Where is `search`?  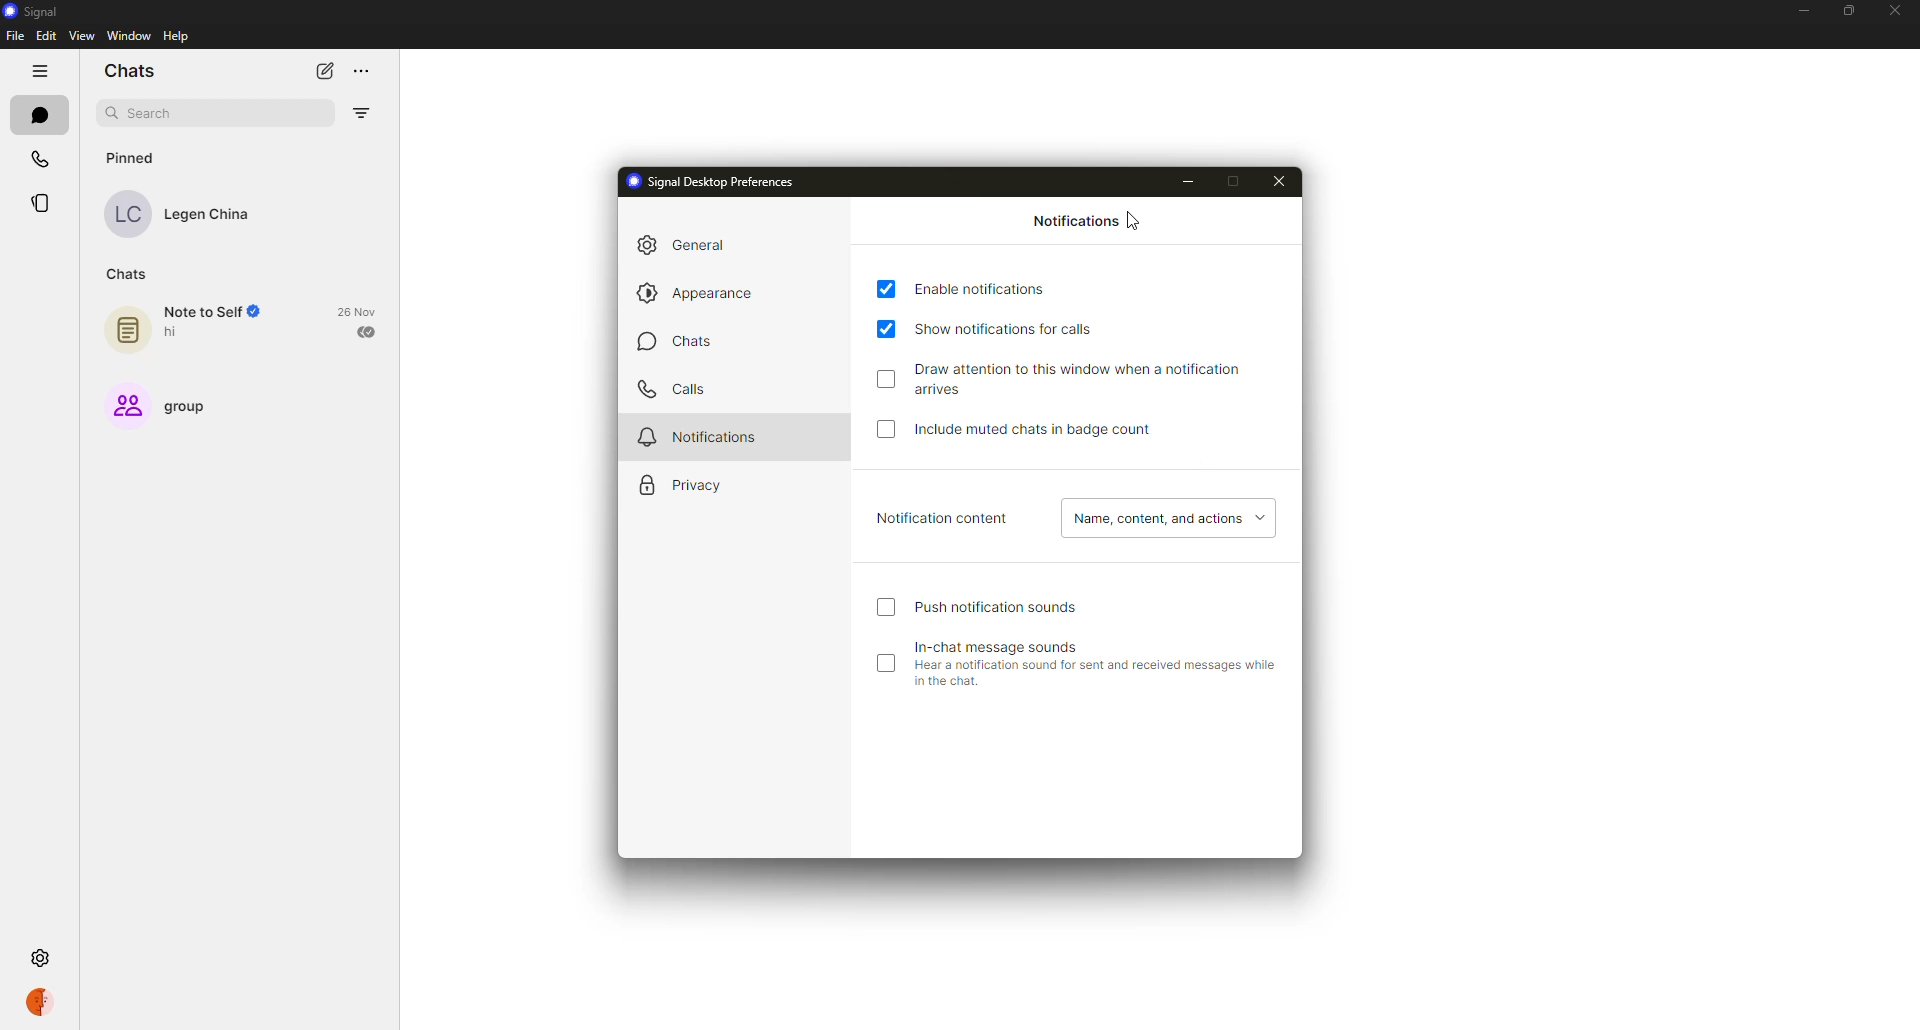 search is located at coordinates (154, 113).